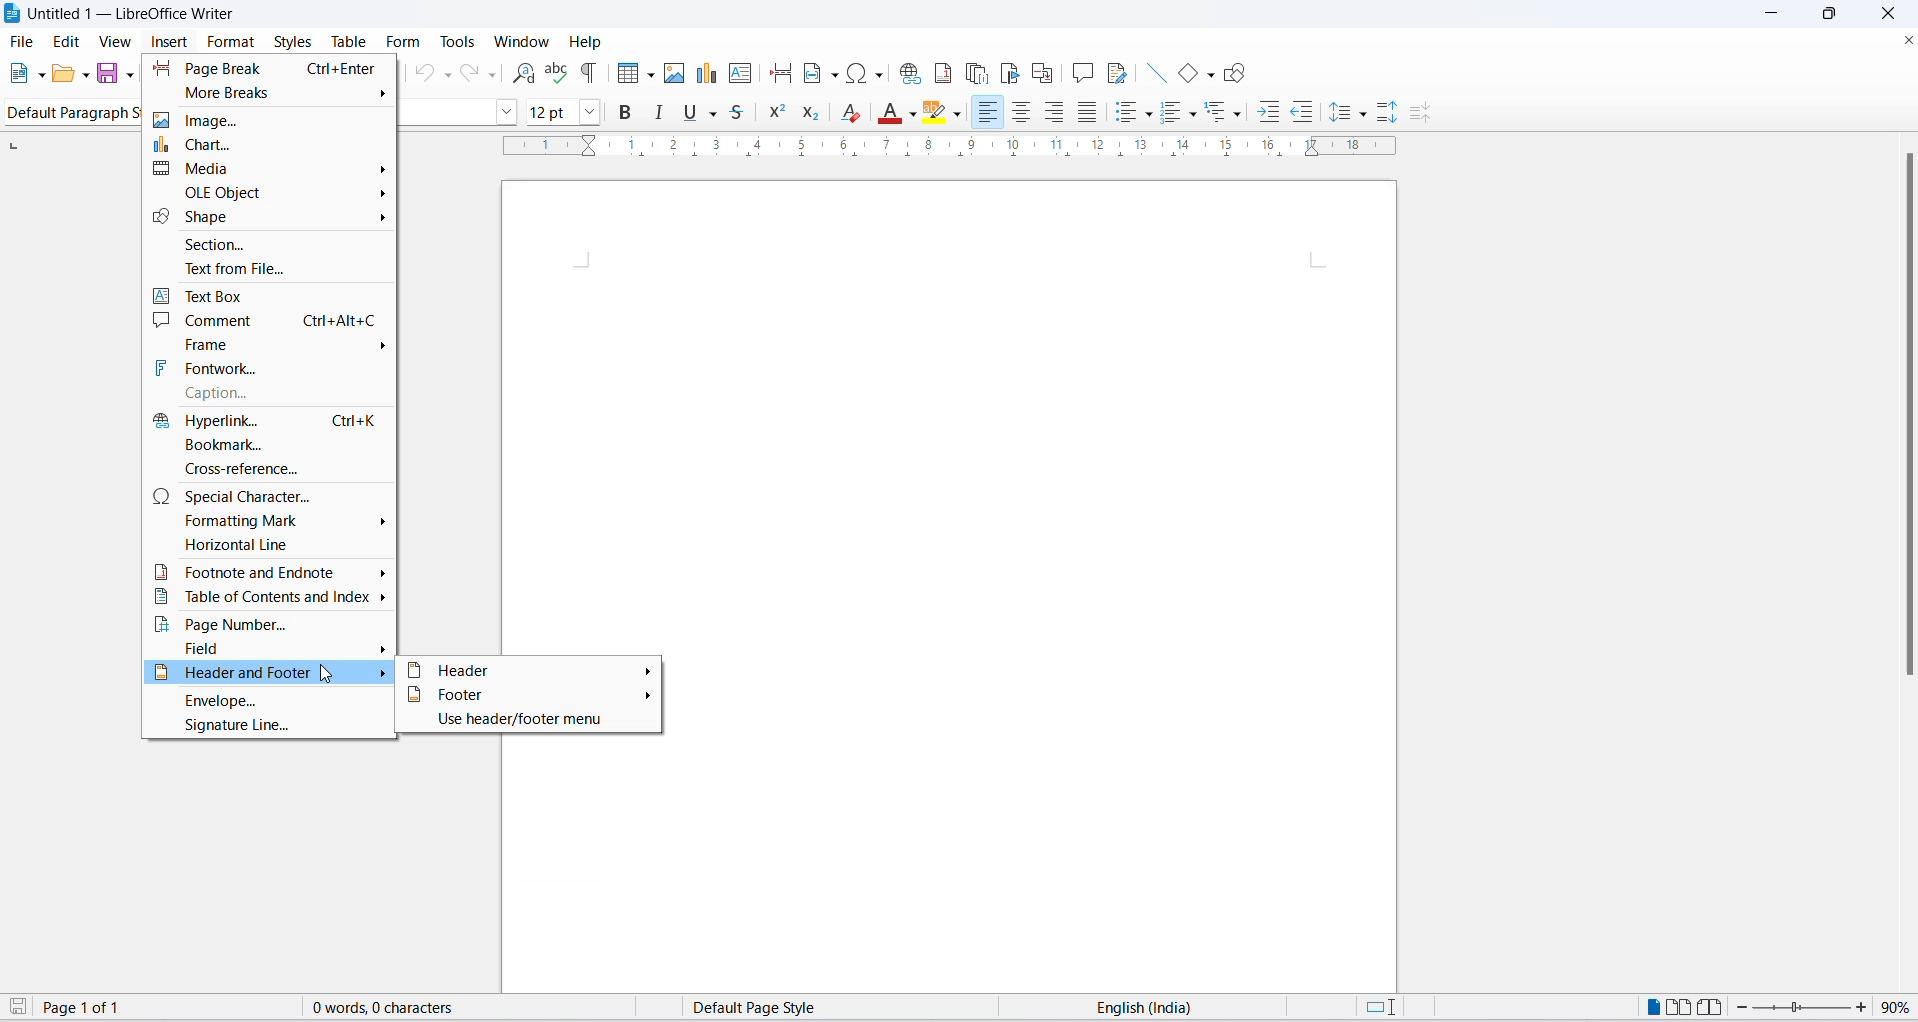 This screenshot has height=1022, width=1918. What do you see at coordinates (63, 75) in the screenshot?
I see `open` at bounding box center [63, 75].